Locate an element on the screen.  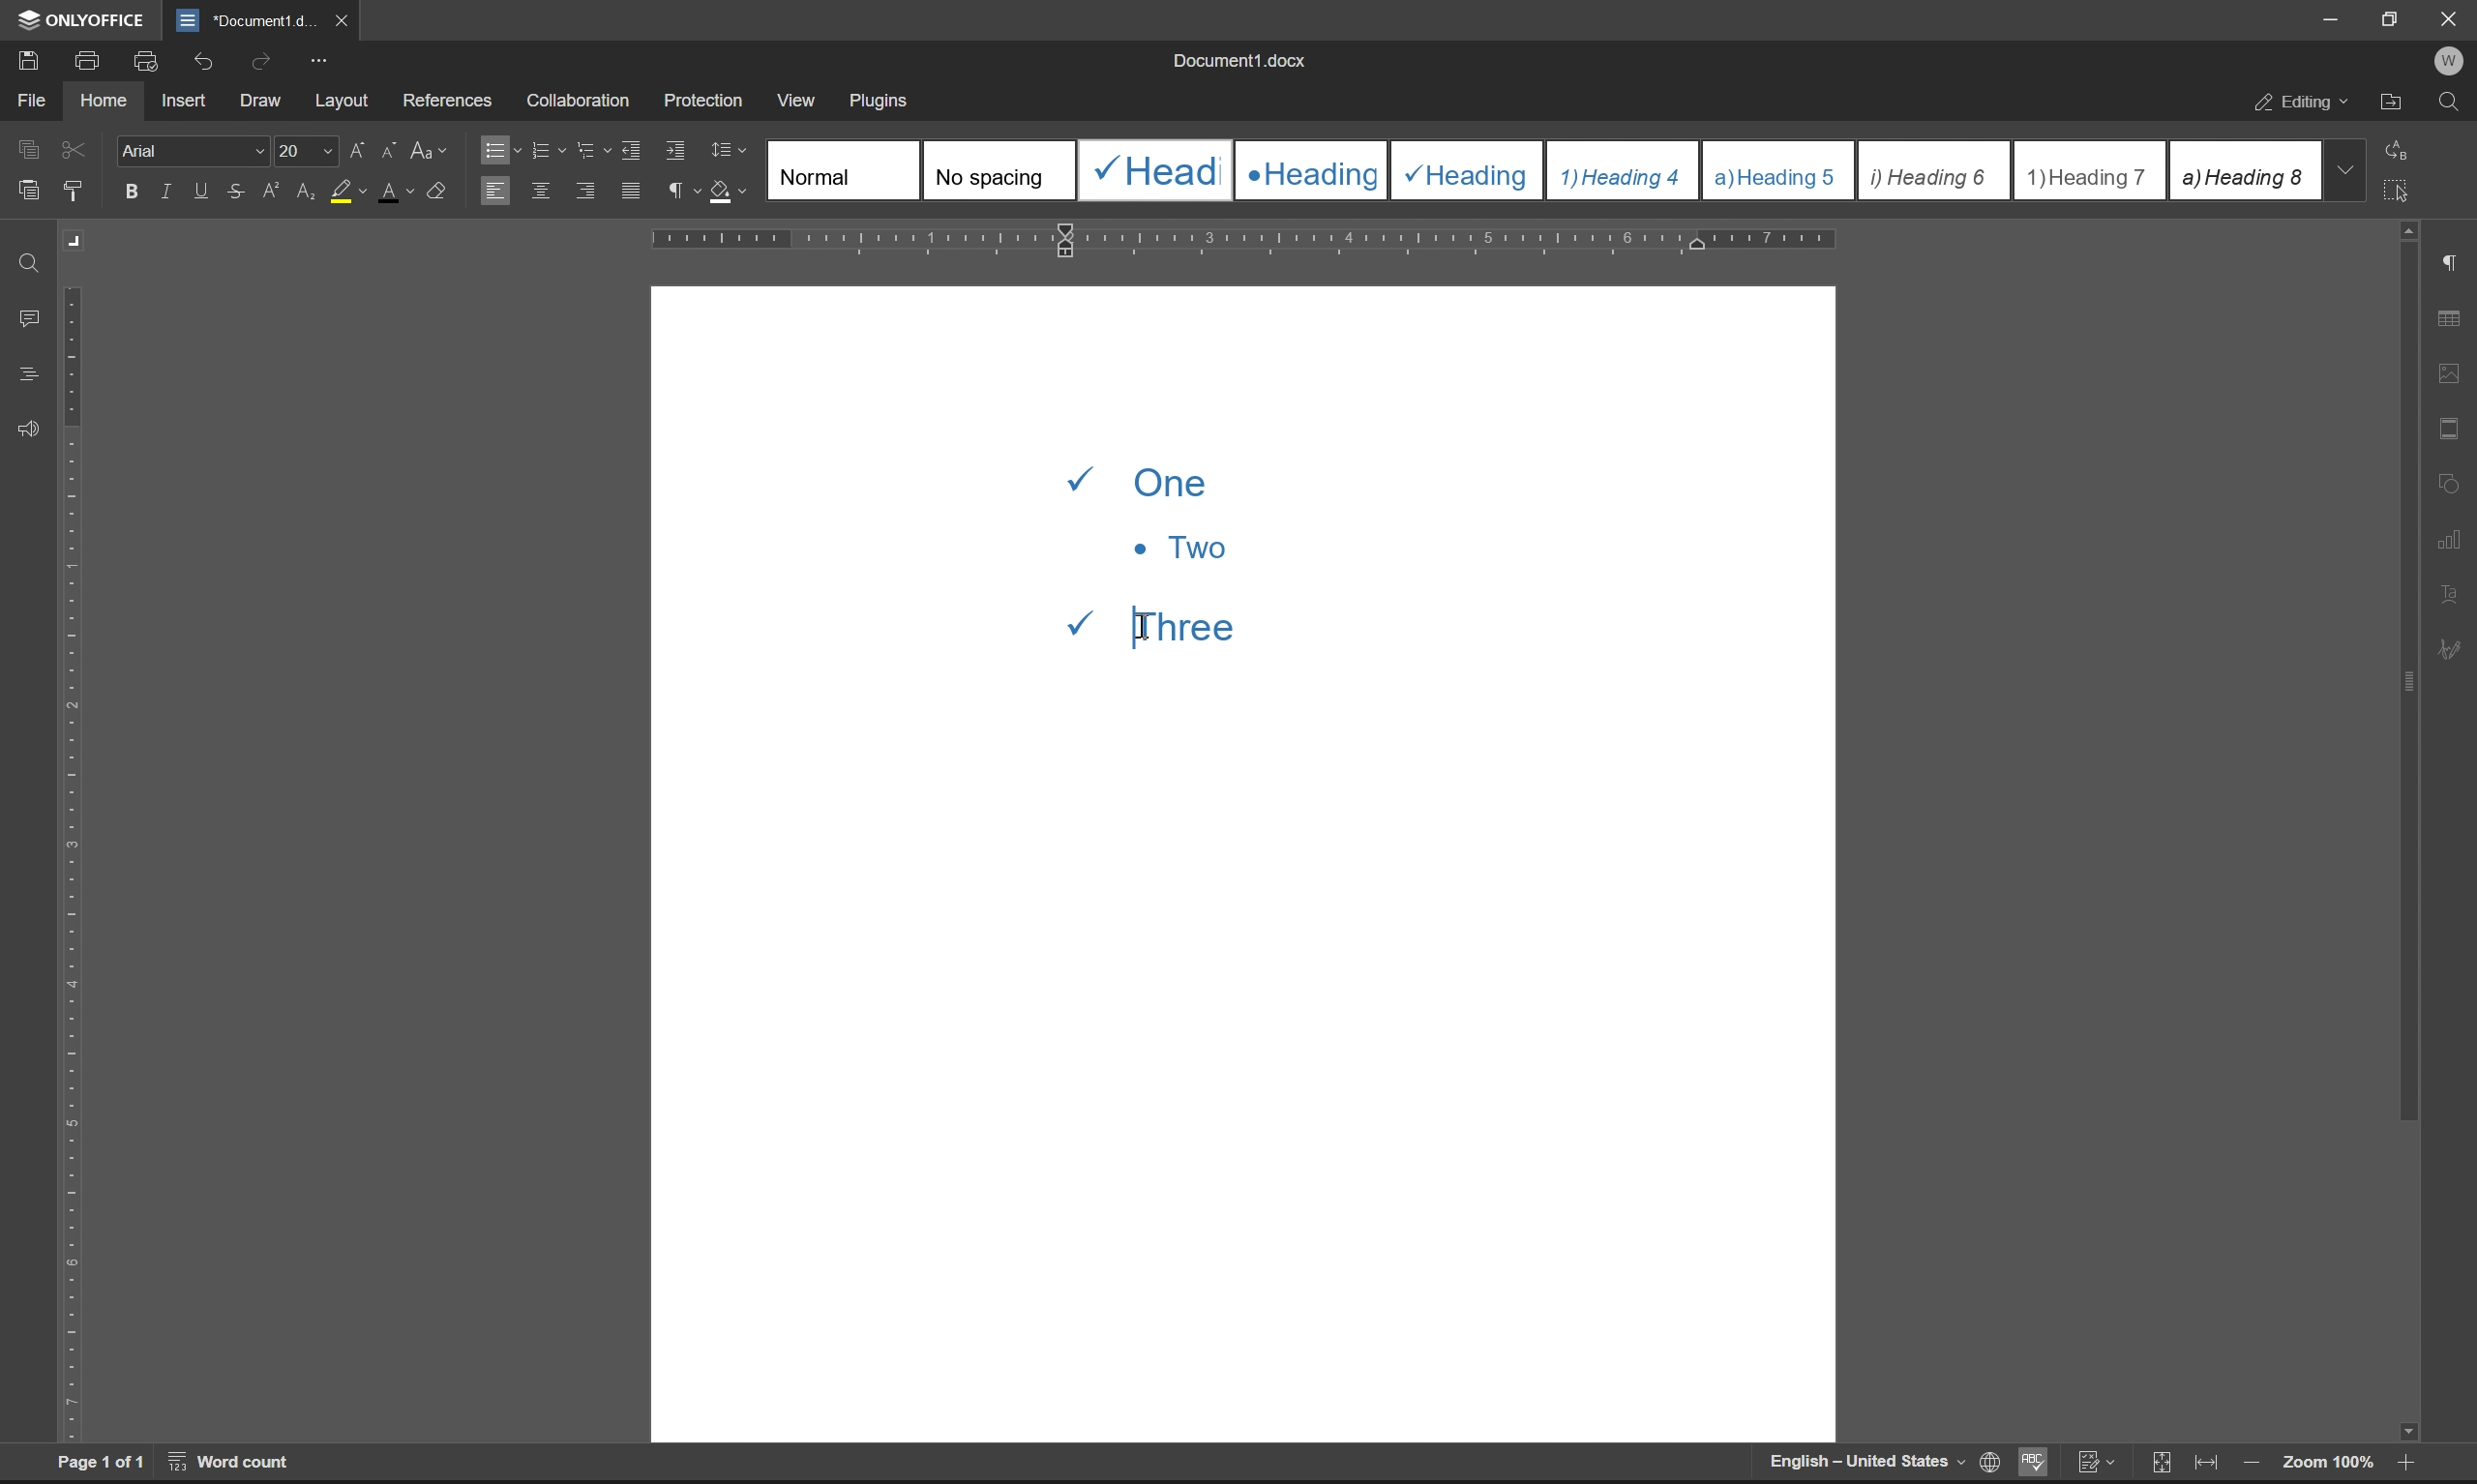
insert is located at coordinates (183, 99).